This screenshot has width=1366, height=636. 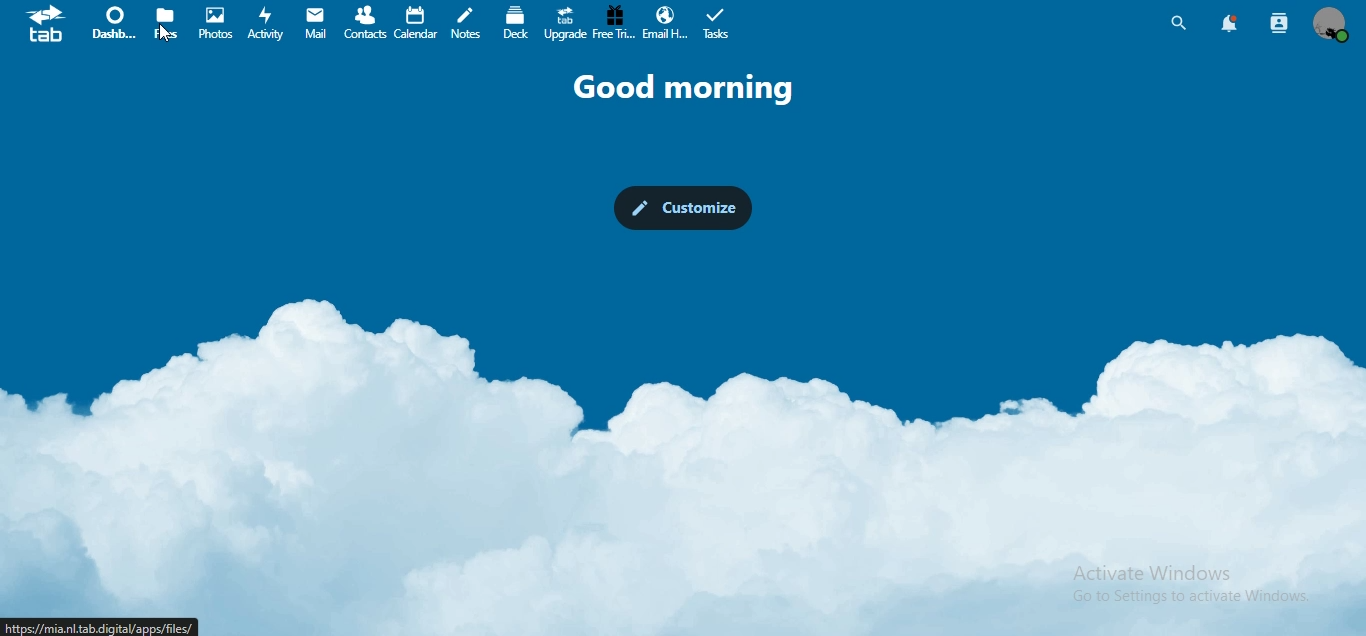 I want to click on notes, so click(x=465, y=24).